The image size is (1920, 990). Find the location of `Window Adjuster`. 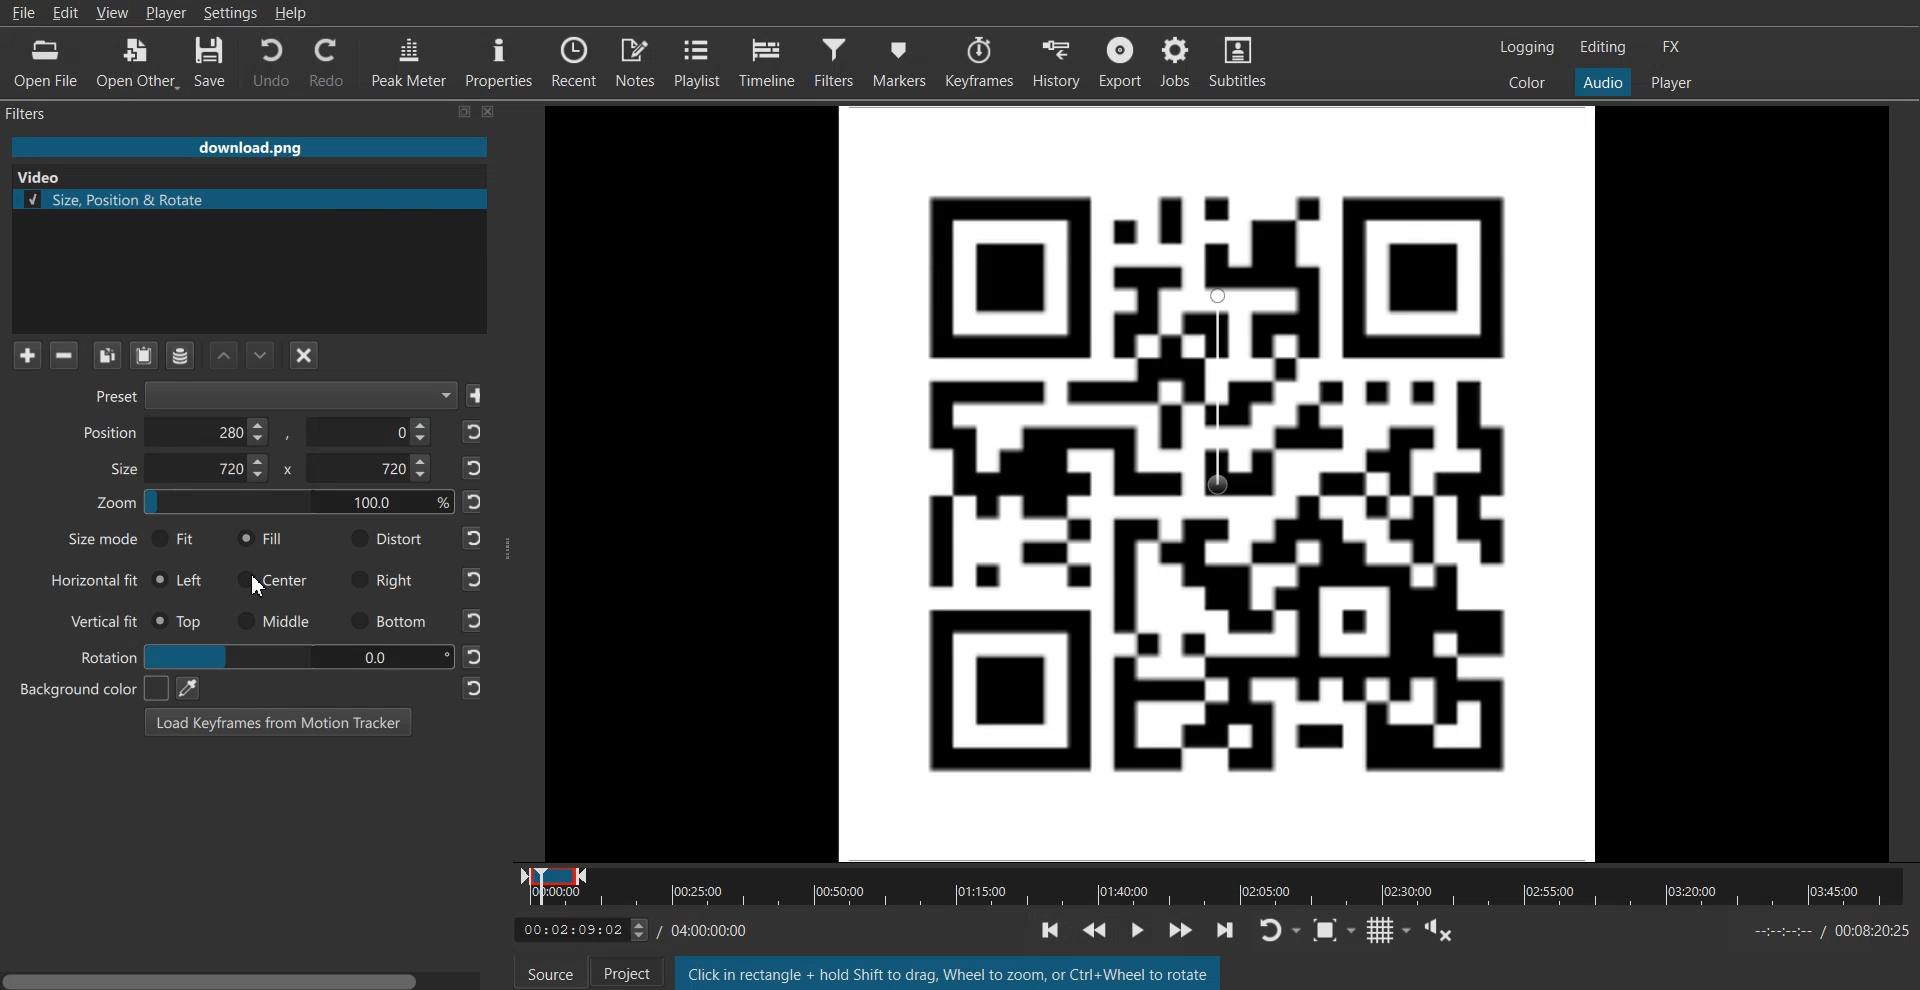

Window Adjuster is located at coordinates (508, 547).